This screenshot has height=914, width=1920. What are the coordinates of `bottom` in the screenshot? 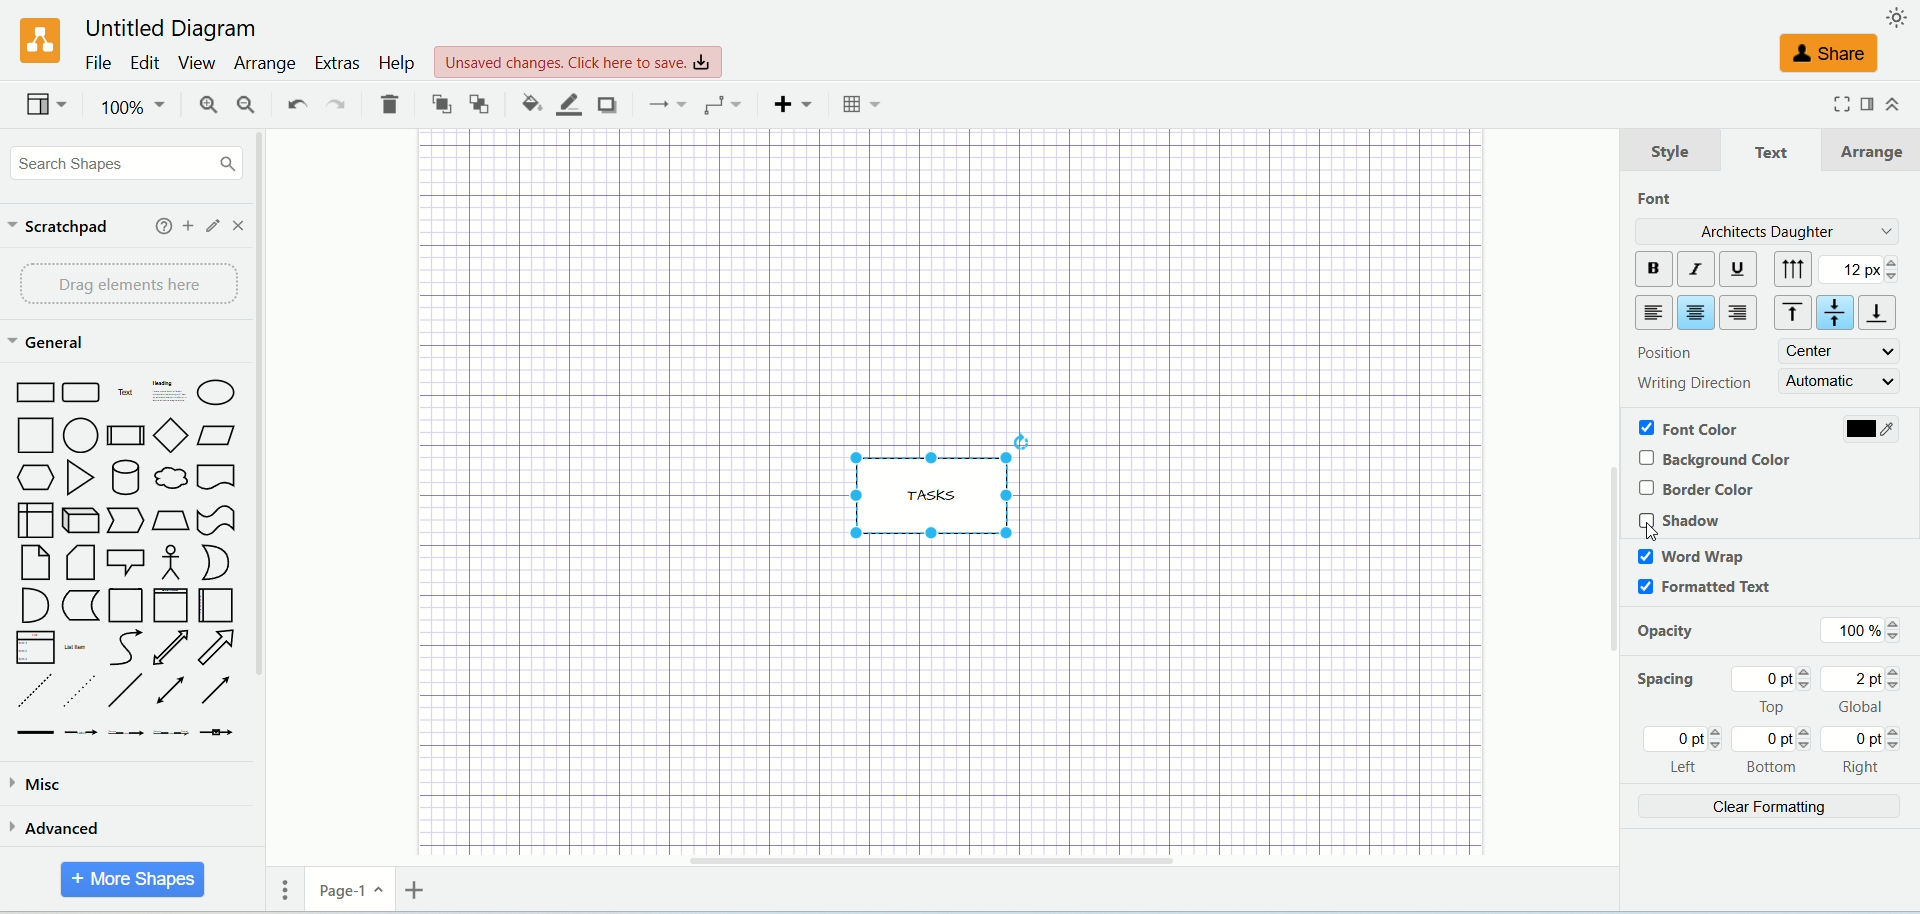 It's located at (1882, 313).